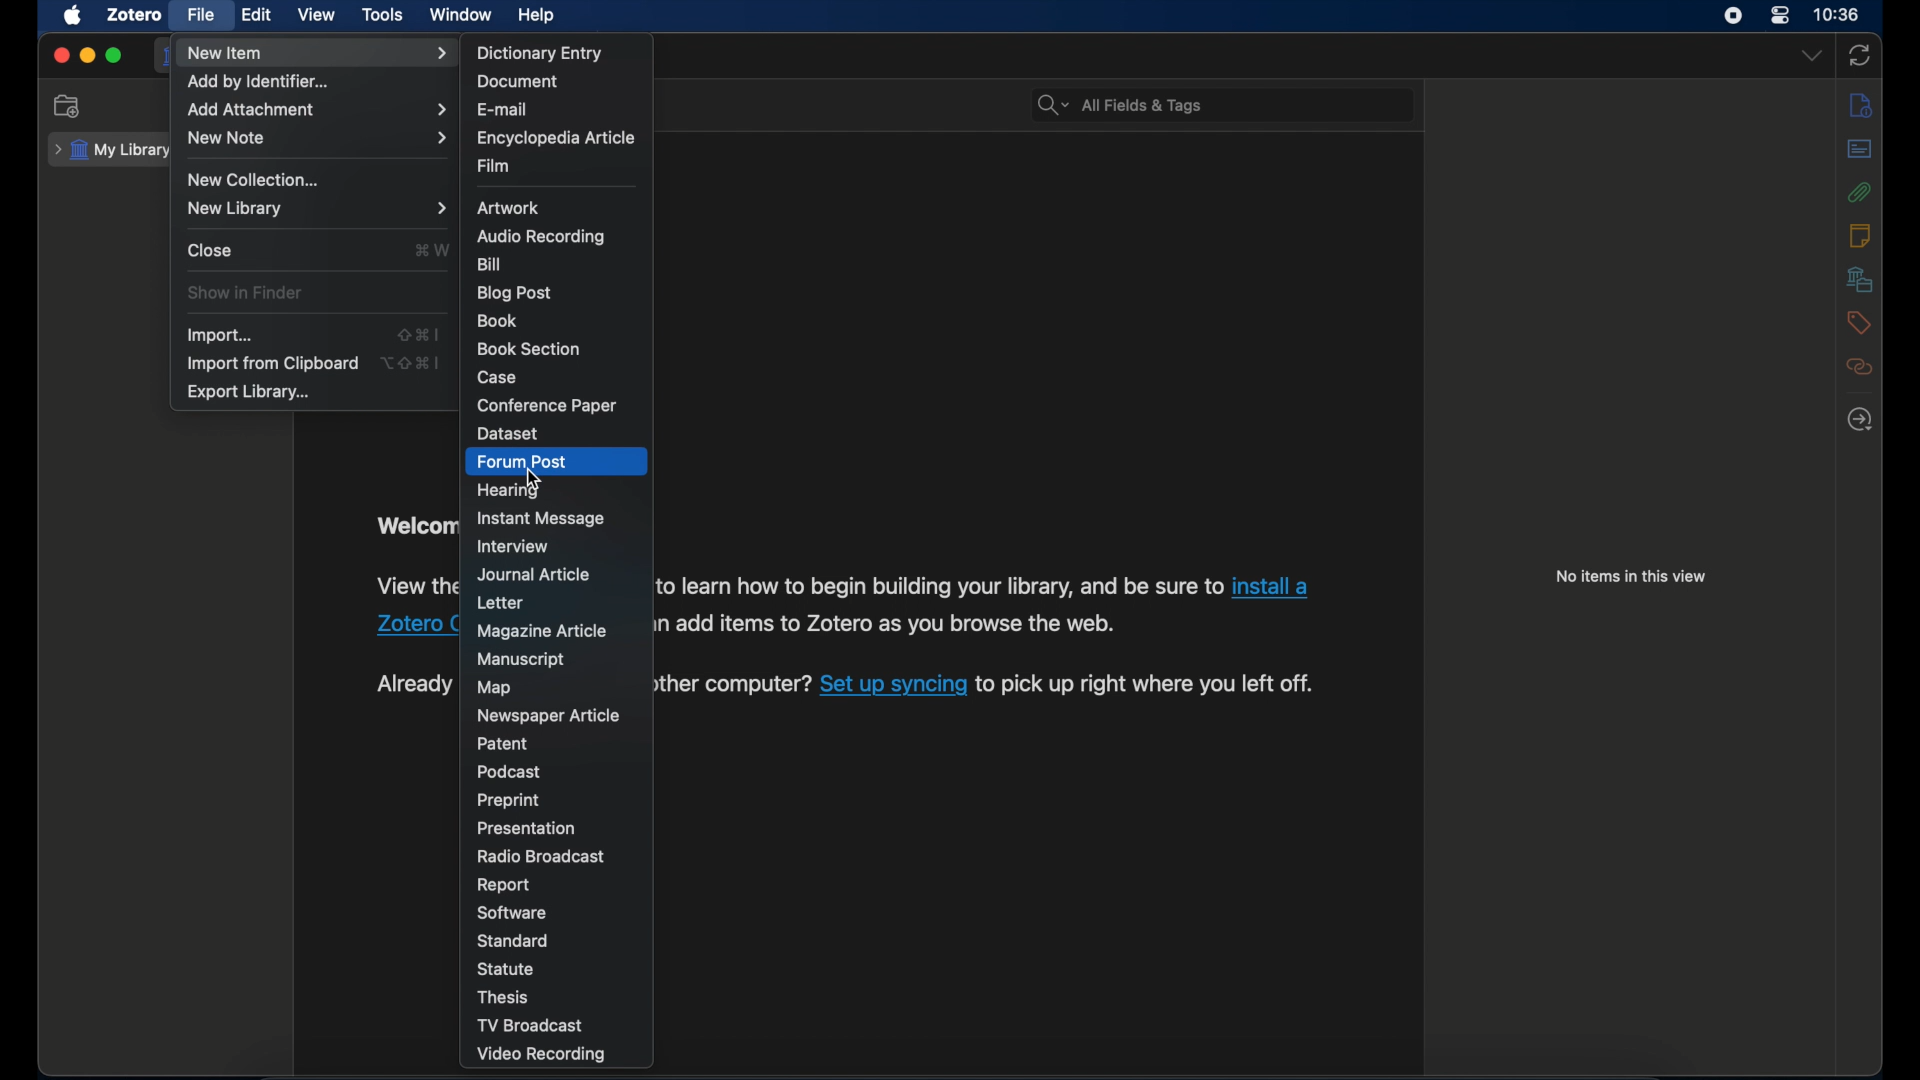 The height and width of the screenshot is (1080, 1920). What do you see at coordinates (1861, 55) in the screenshot?
I see `sync` at bounding box center [1861, 55].